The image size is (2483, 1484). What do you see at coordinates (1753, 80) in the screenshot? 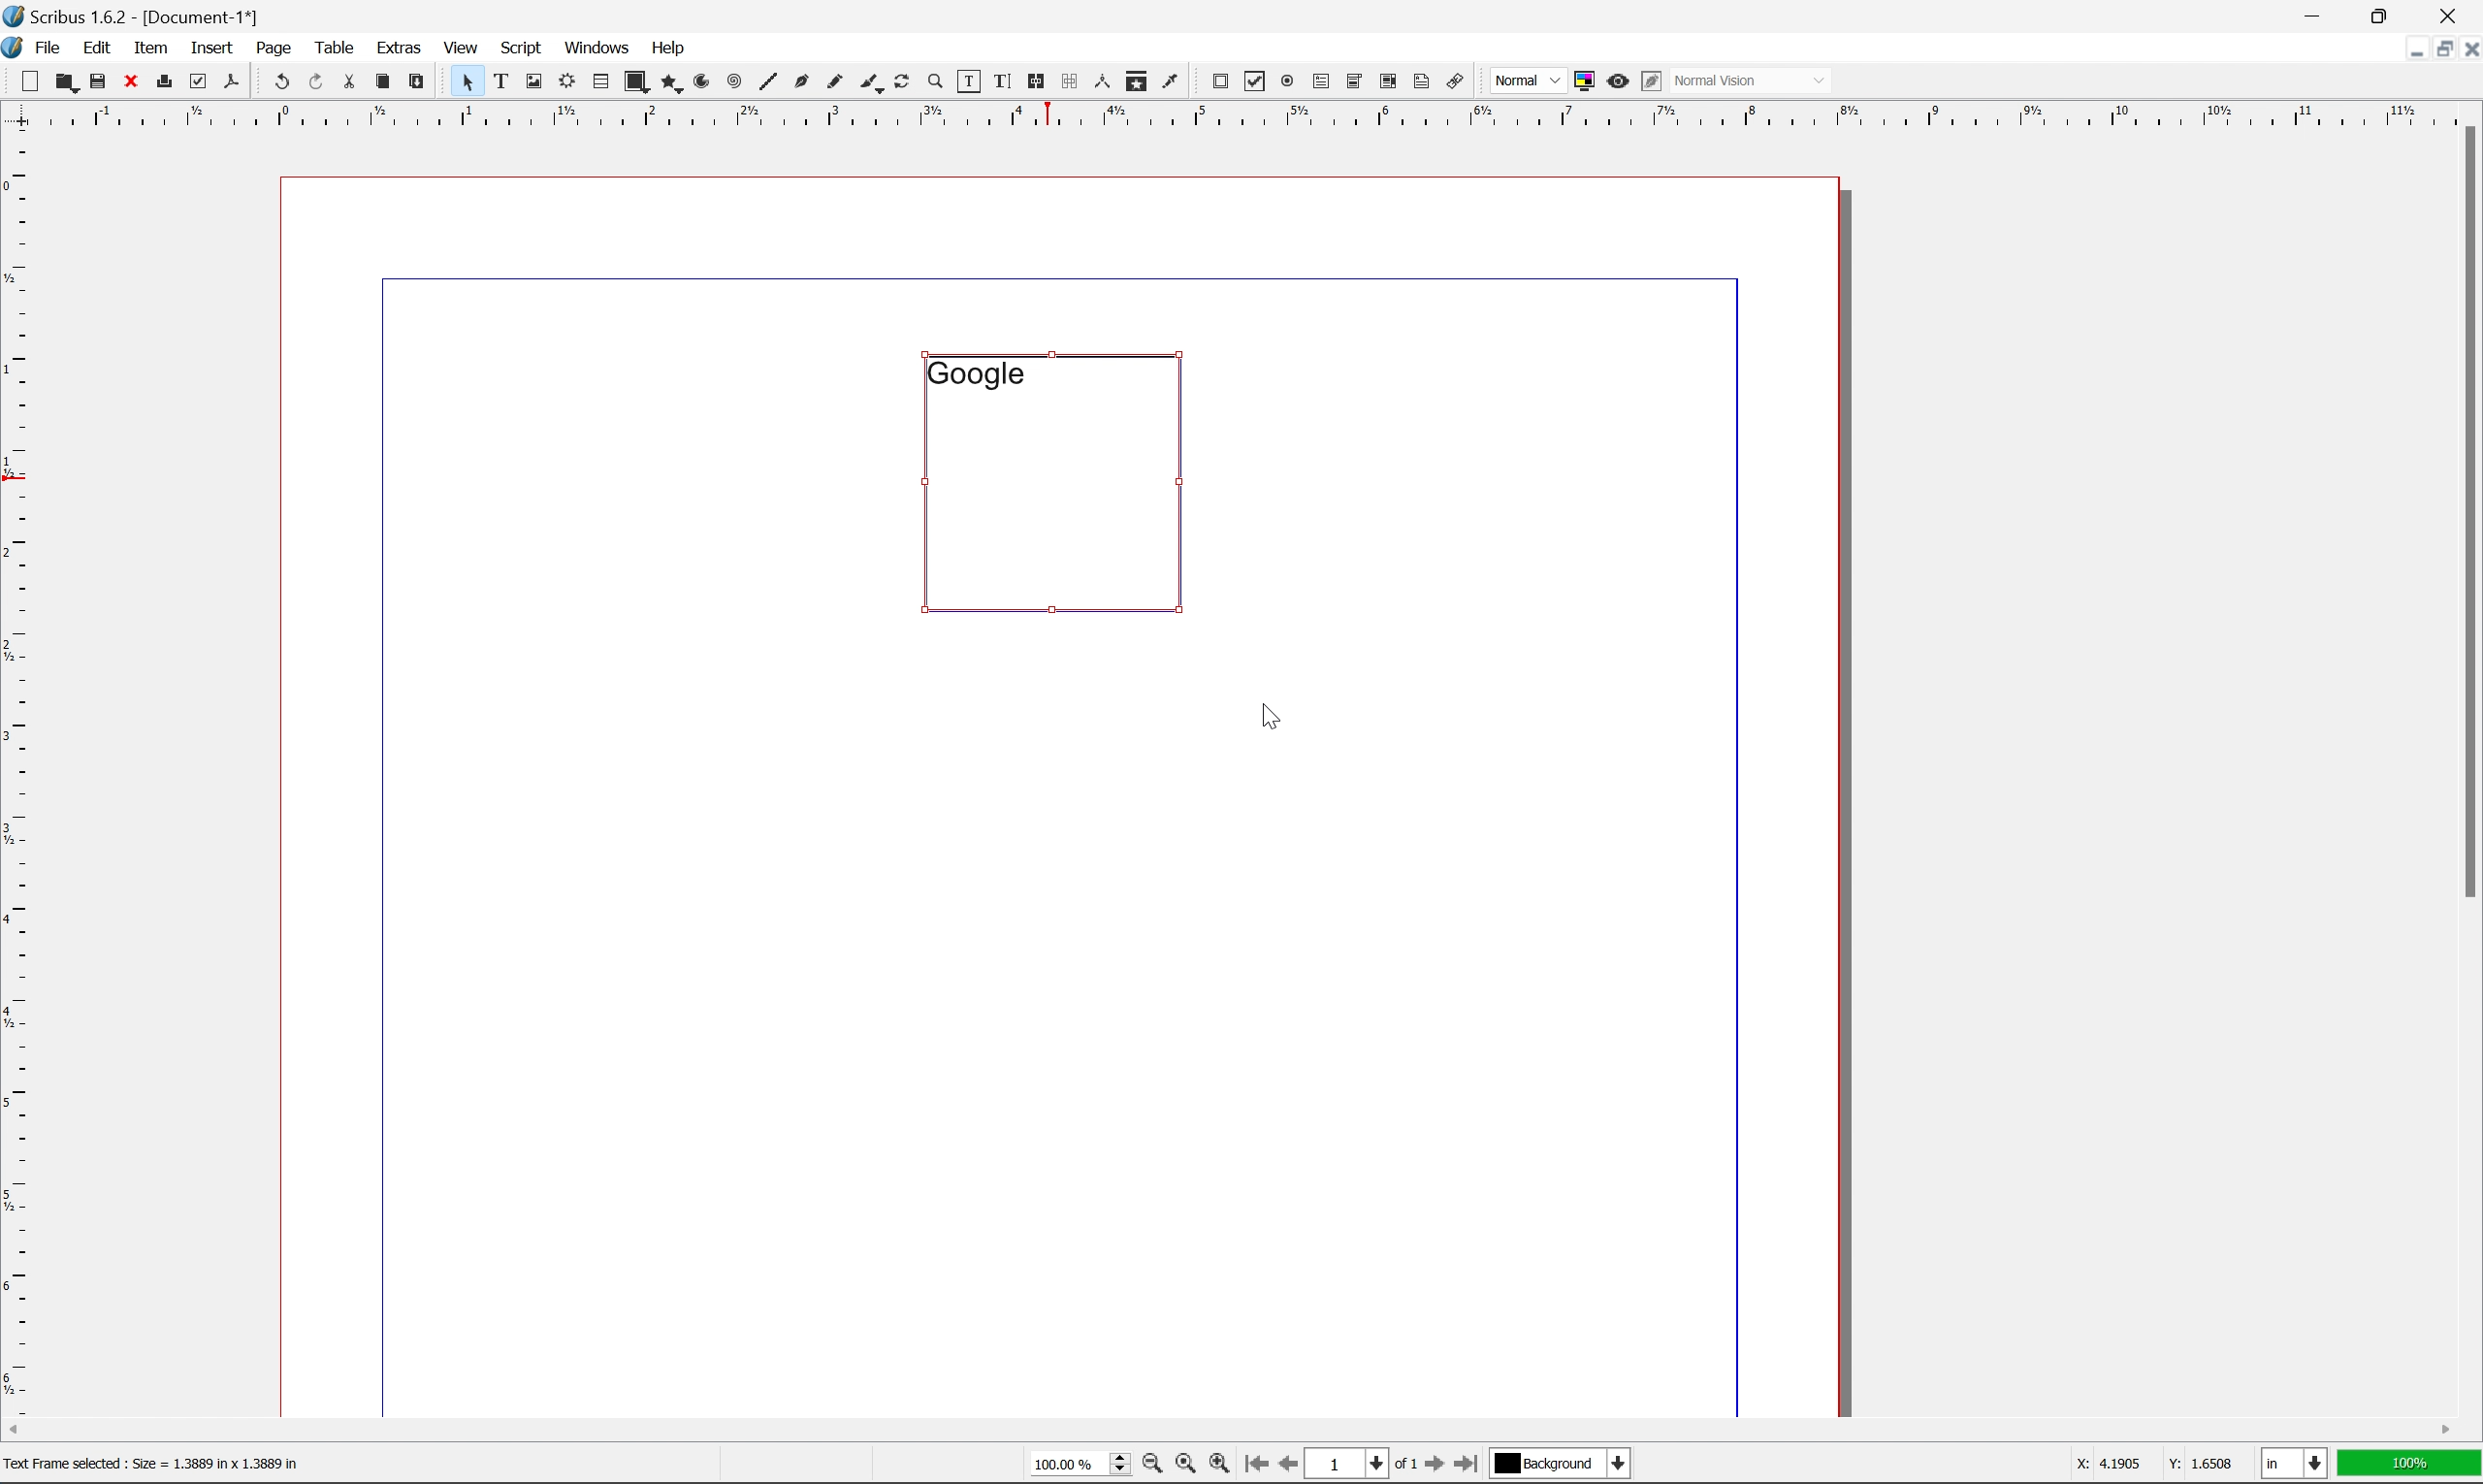
I see `normal vision` at bounding box center [1753, 80].